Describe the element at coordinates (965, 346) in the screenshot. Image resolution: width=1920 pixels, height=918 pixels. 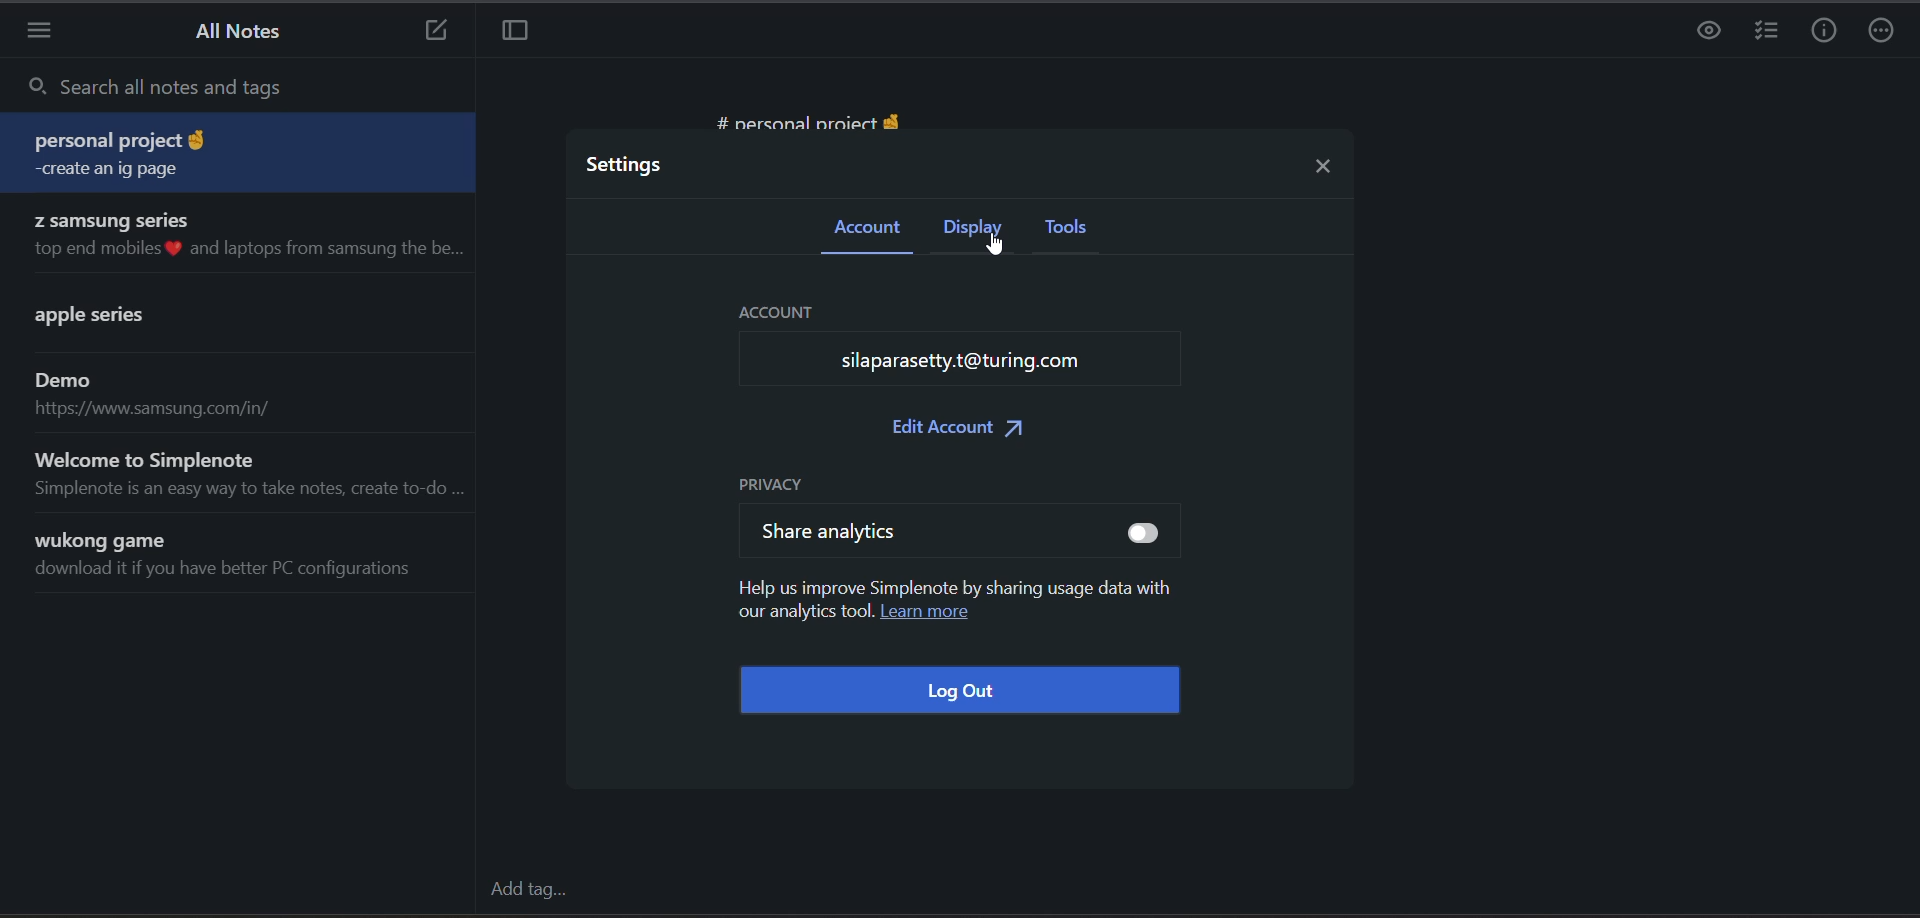
I see `account` at that location.